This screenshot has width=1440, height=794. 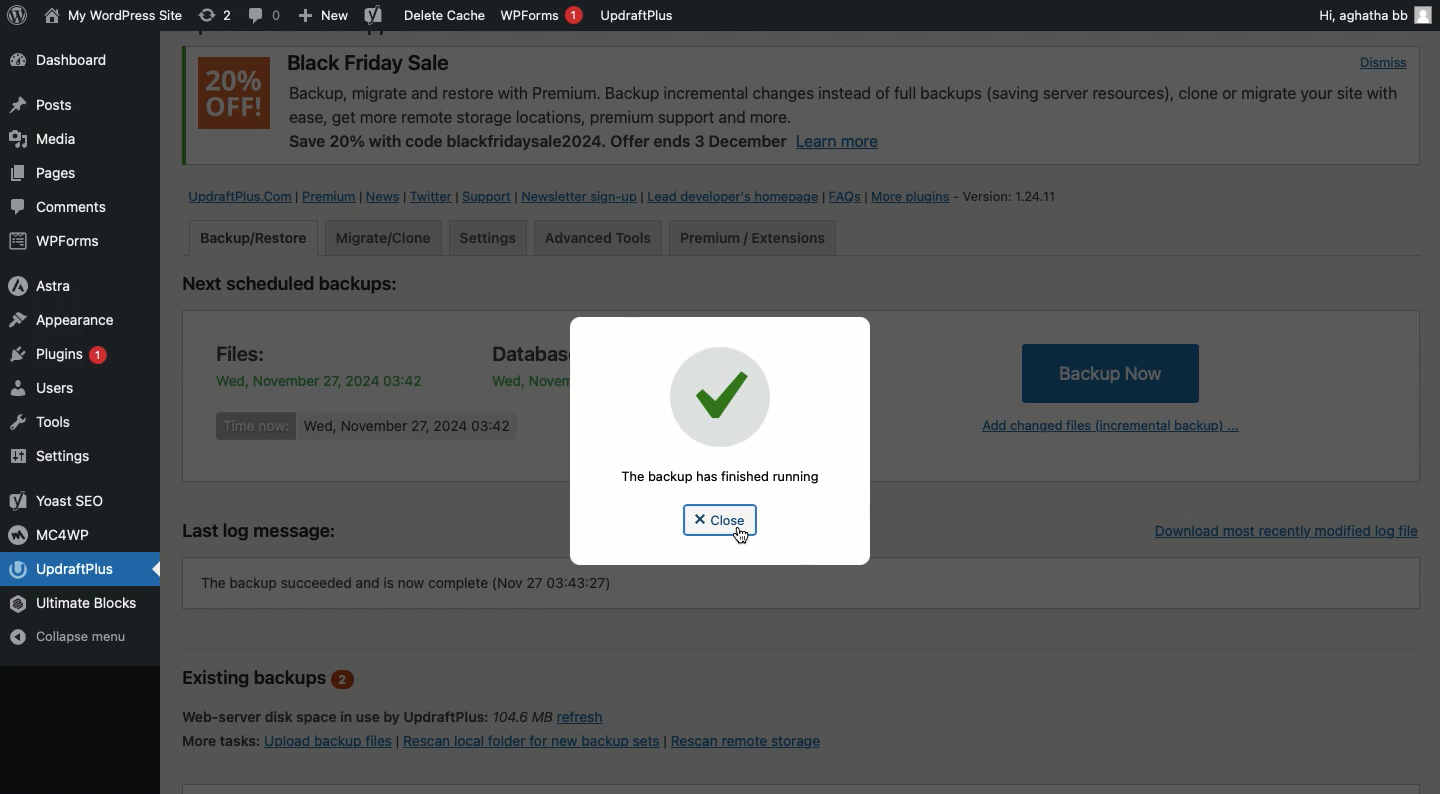 I want to click on Time now:, so click(x=257, y=426).